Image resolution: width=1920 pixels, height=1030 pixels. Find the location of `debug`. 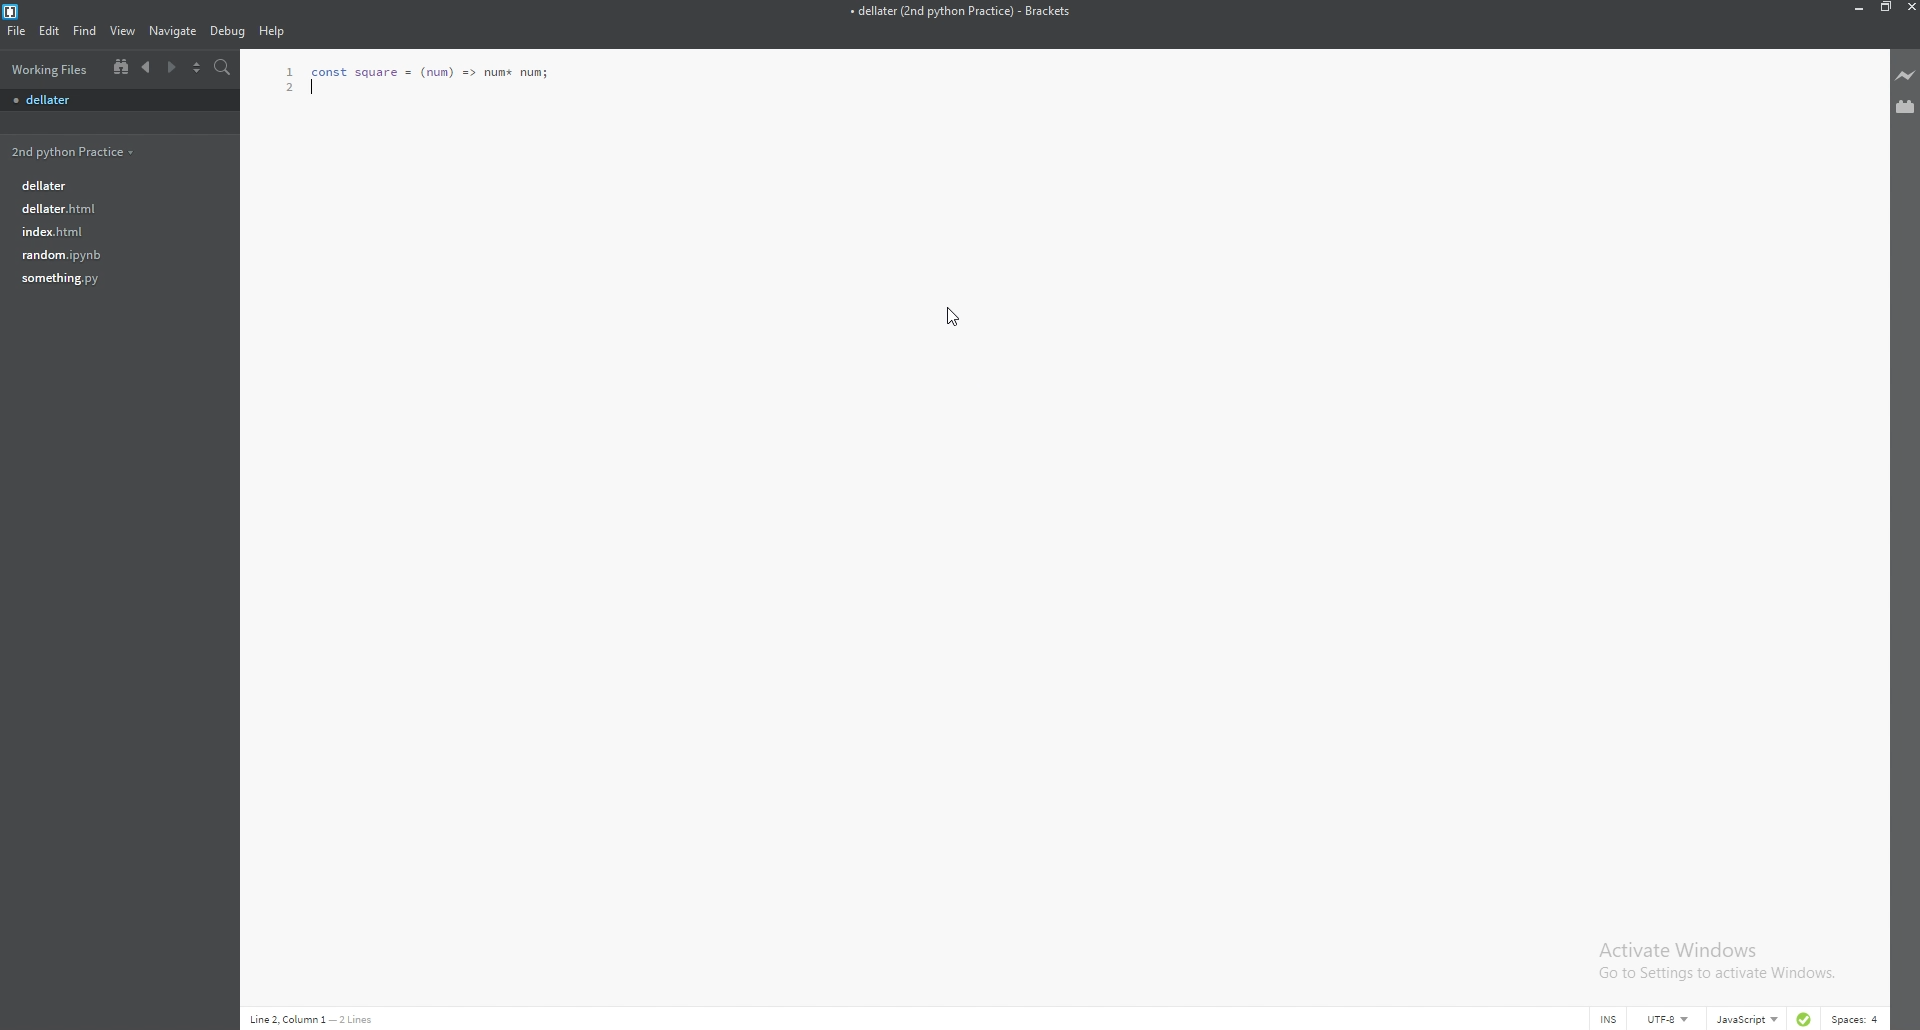

debug is located at coordinates (228, 31).